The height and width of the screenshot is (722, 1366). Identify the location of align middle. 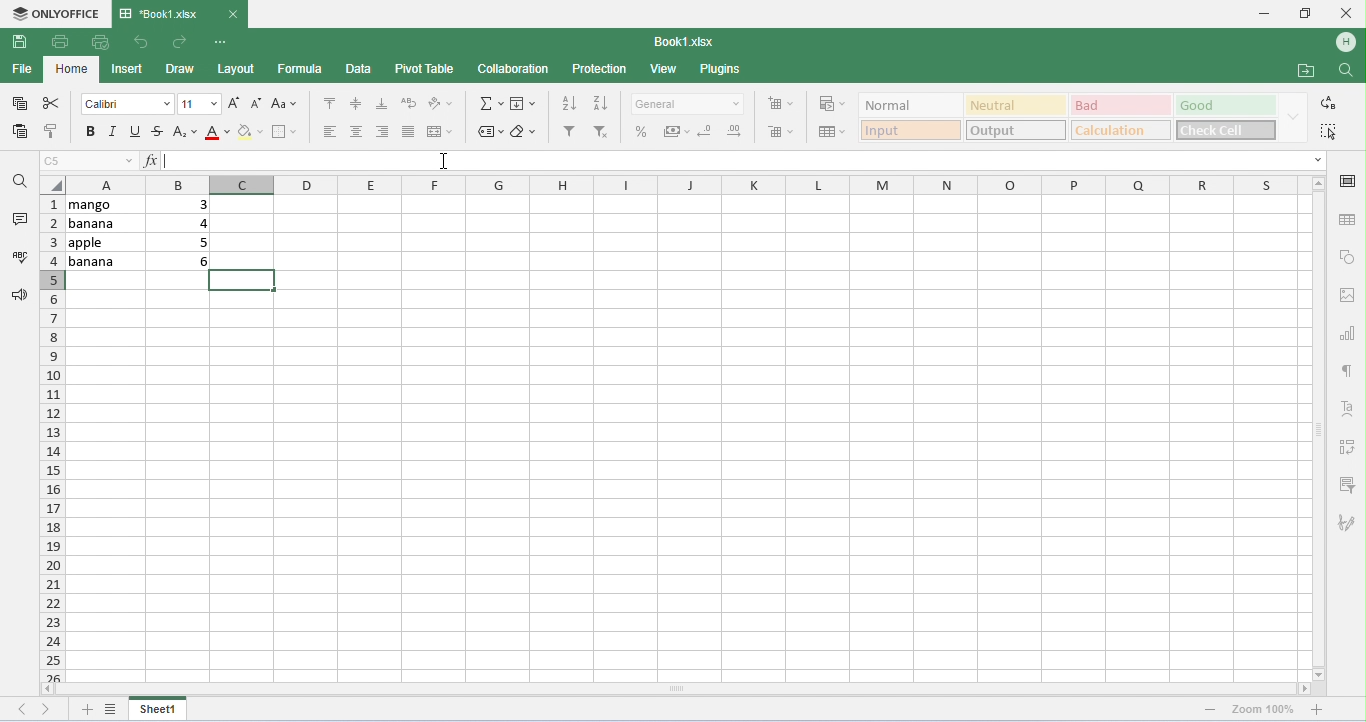
(358, 104).